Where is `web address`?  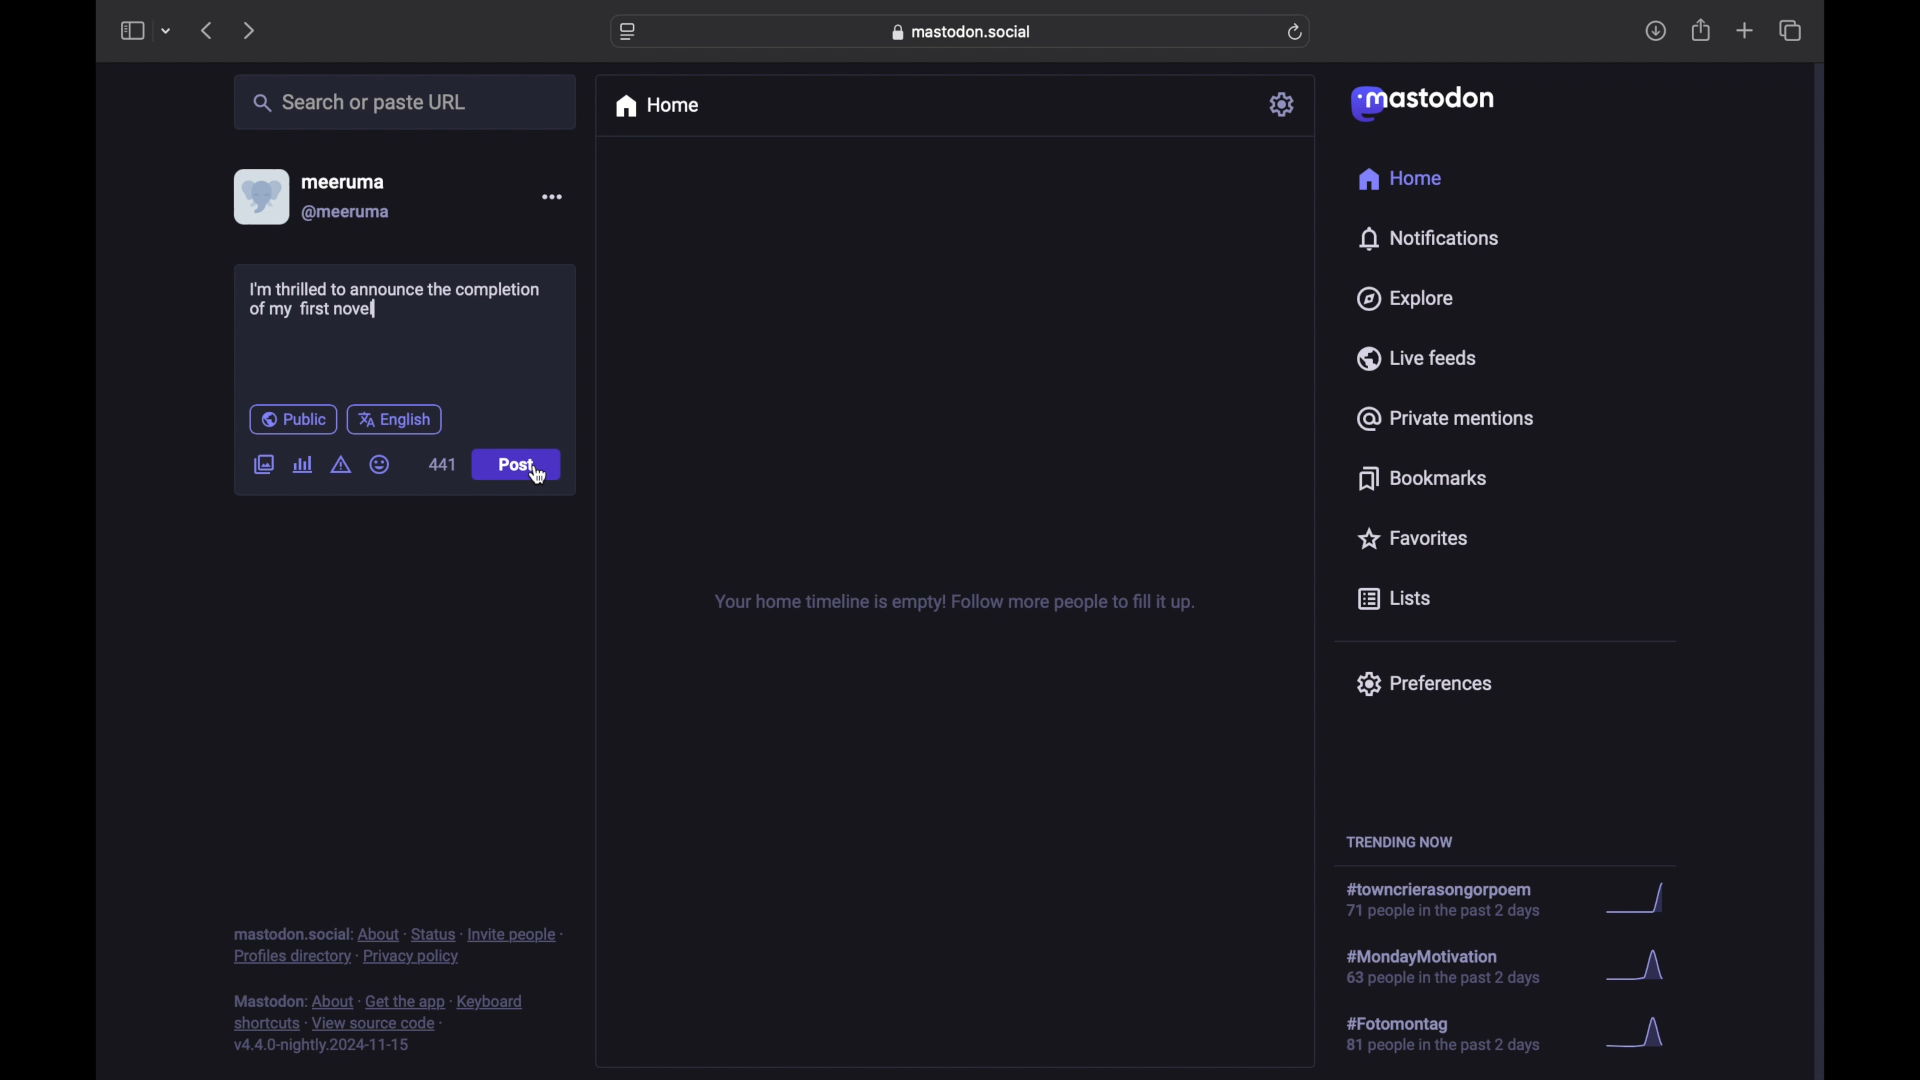 web address is located at coordinates (962, 32).